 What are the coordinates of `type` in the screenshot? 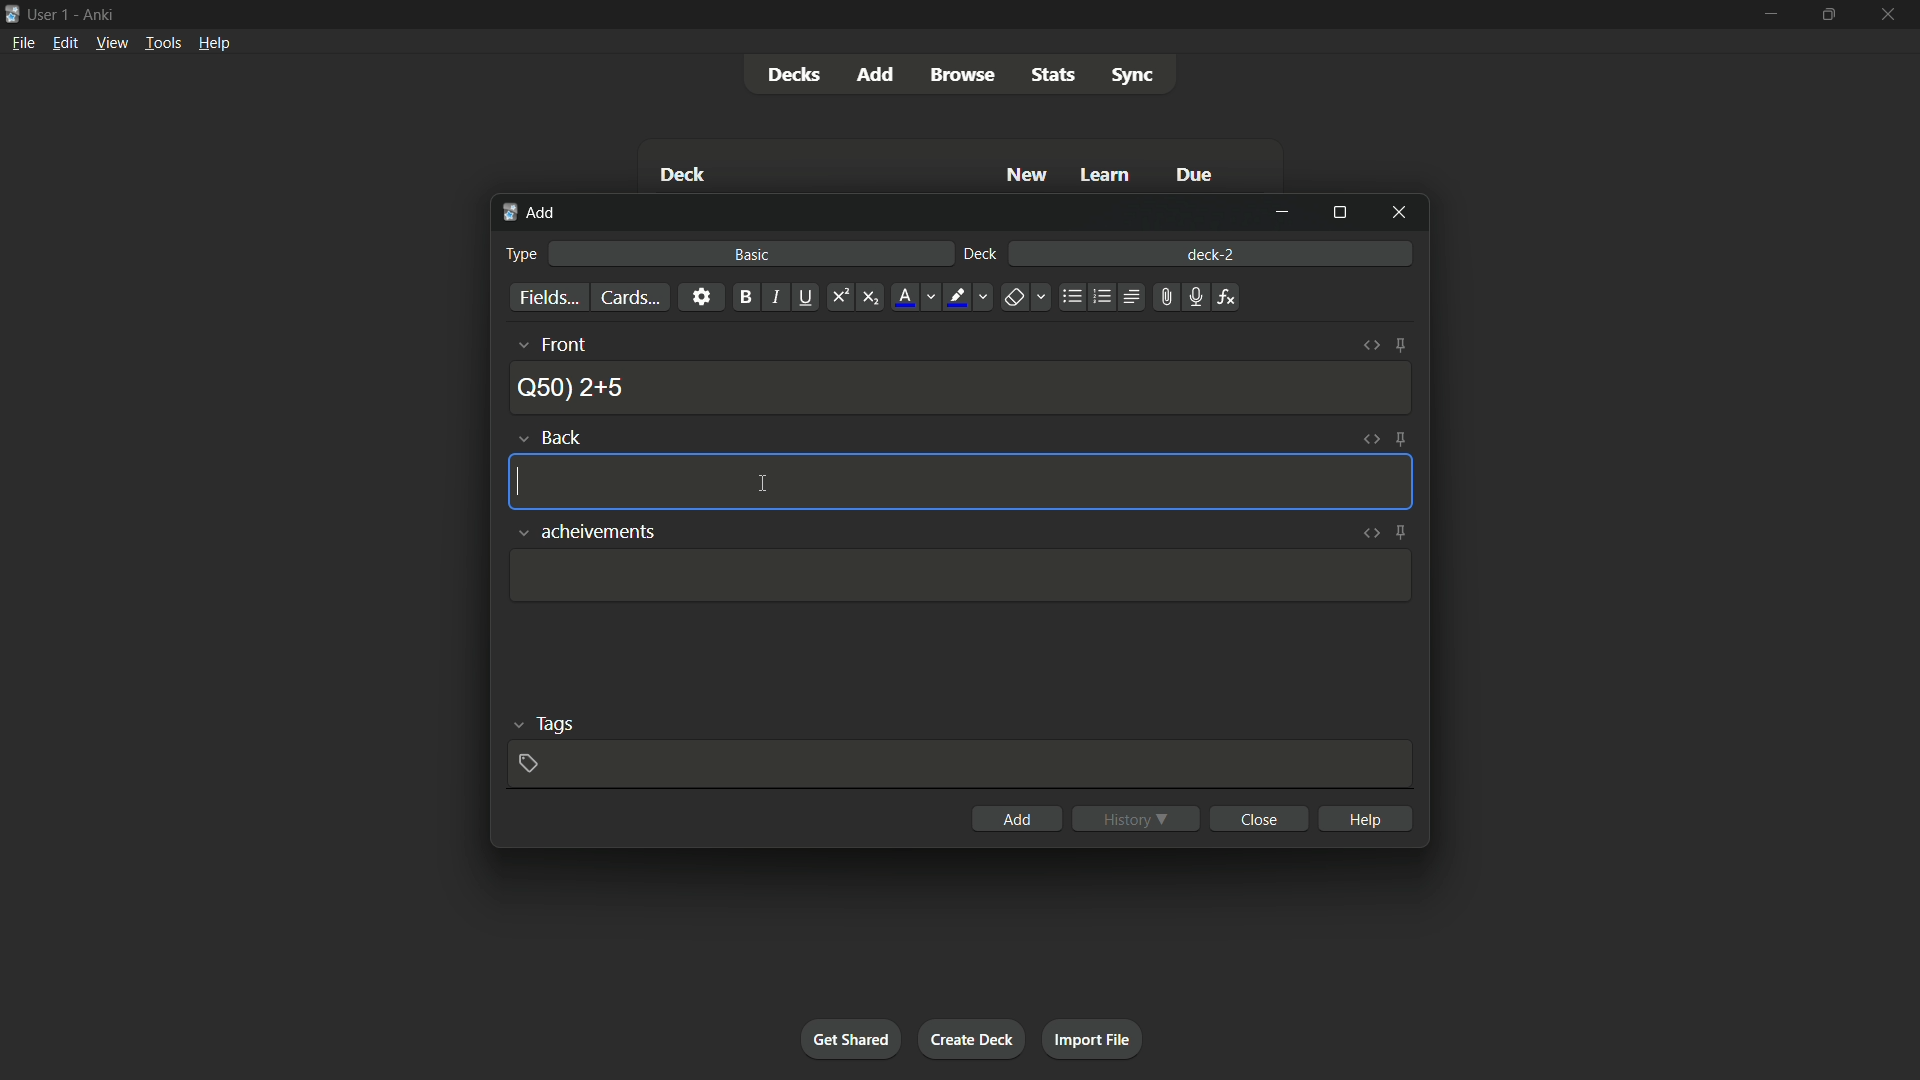 It's located at (521, 255).